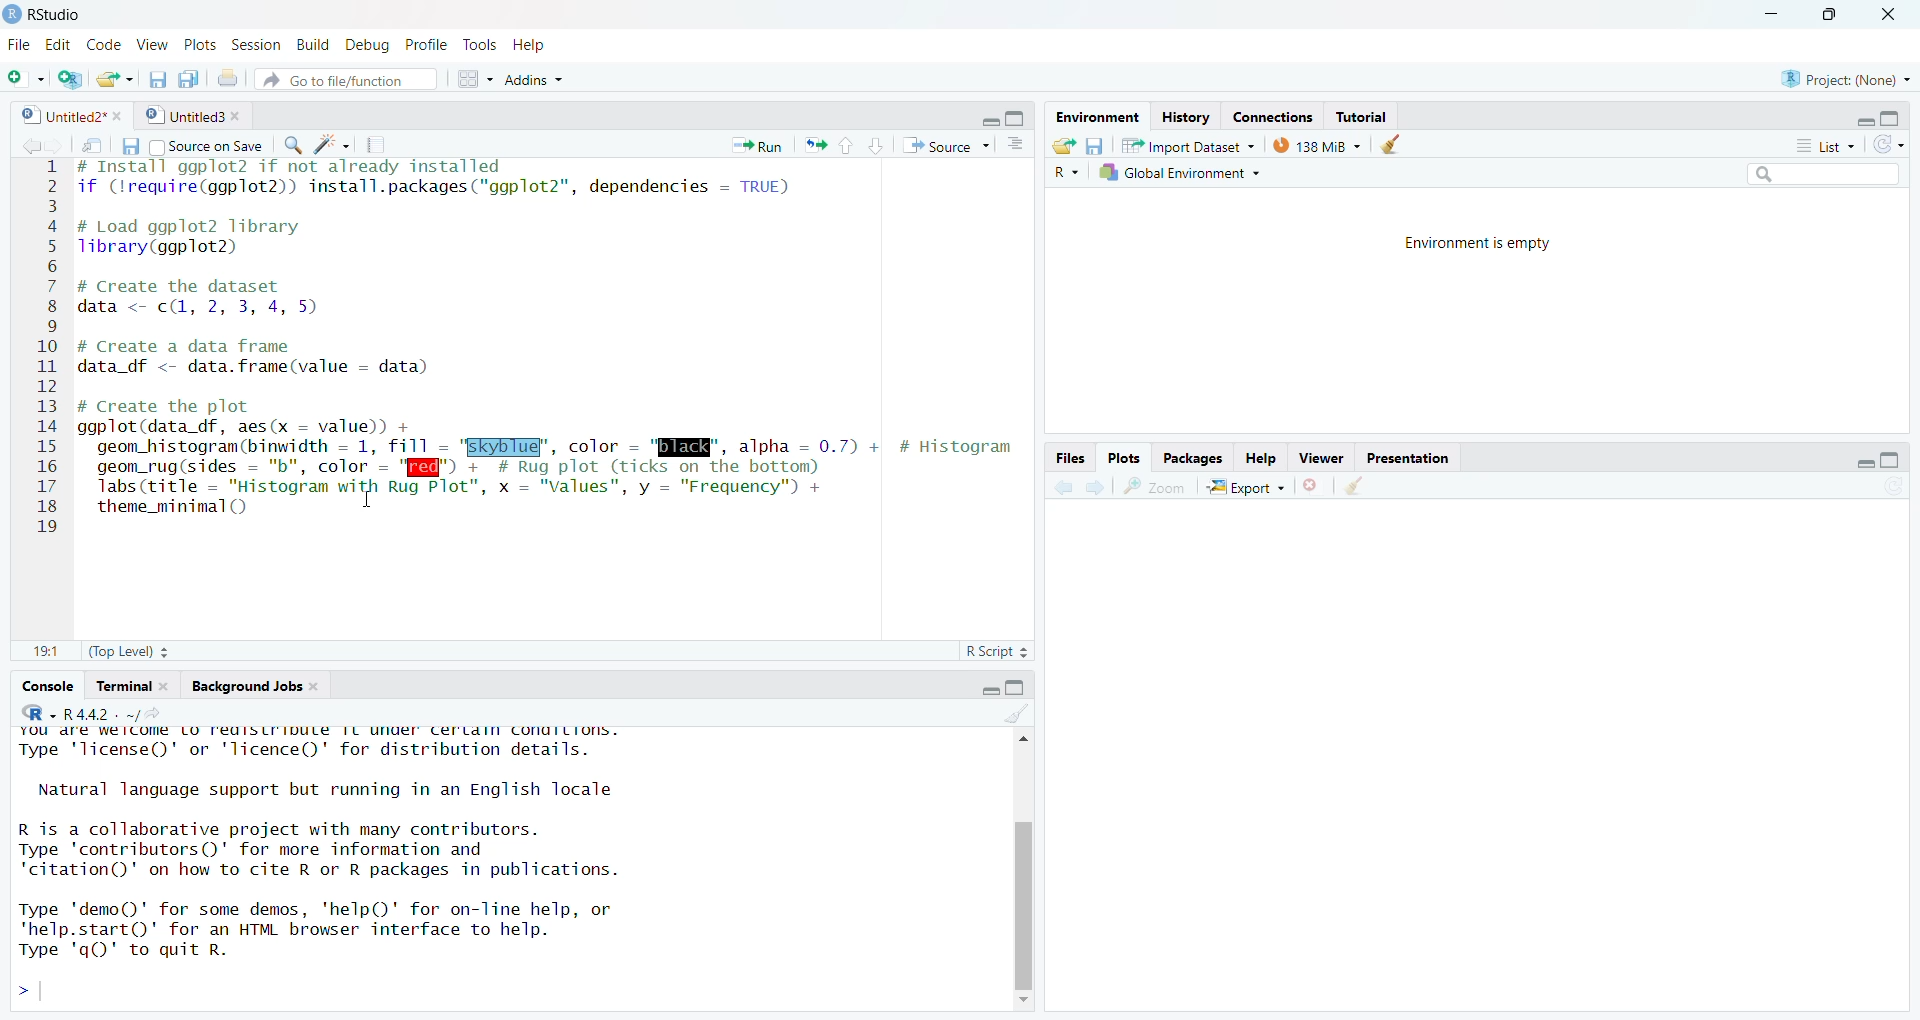 This screenshot has width=1920, height=1020. I want to click on ~ Addins ~, so click(551, 77).